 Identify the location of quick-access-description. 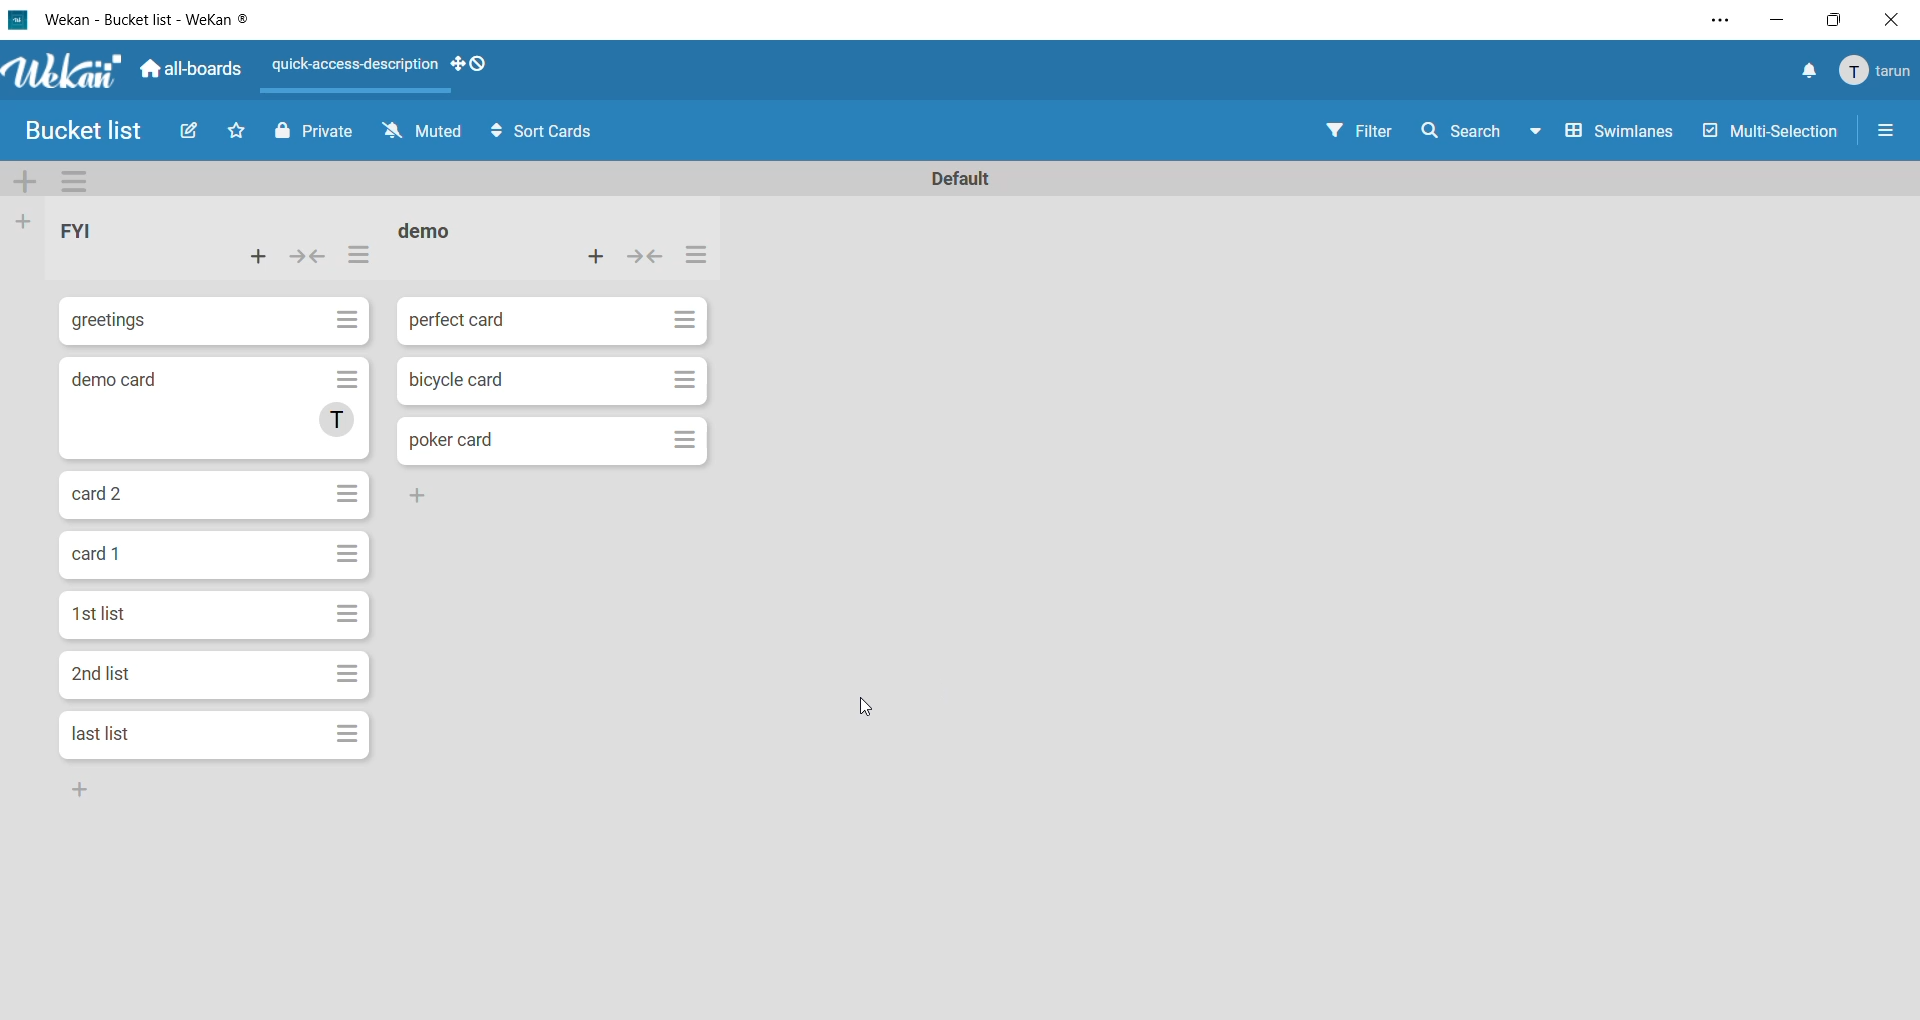
(346, 65).